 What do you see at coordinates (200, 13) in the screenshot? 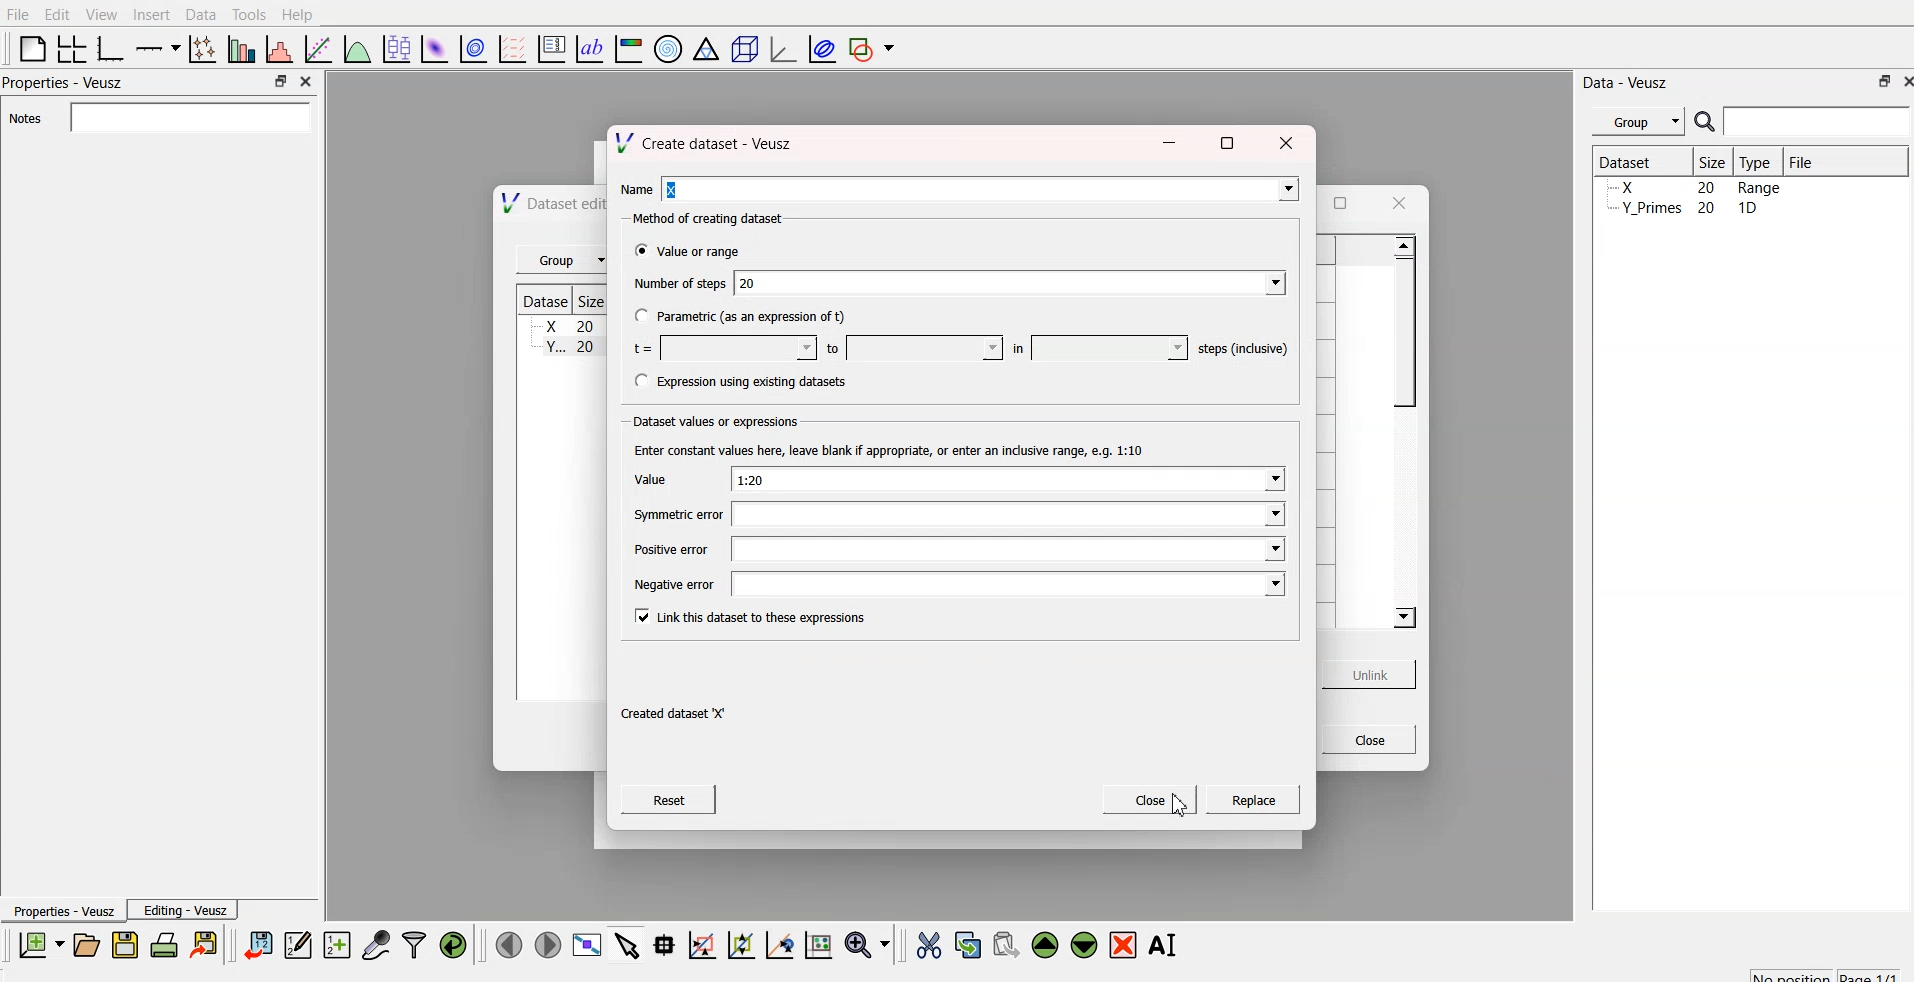
I see `Data` at bounding box center [200, 13].